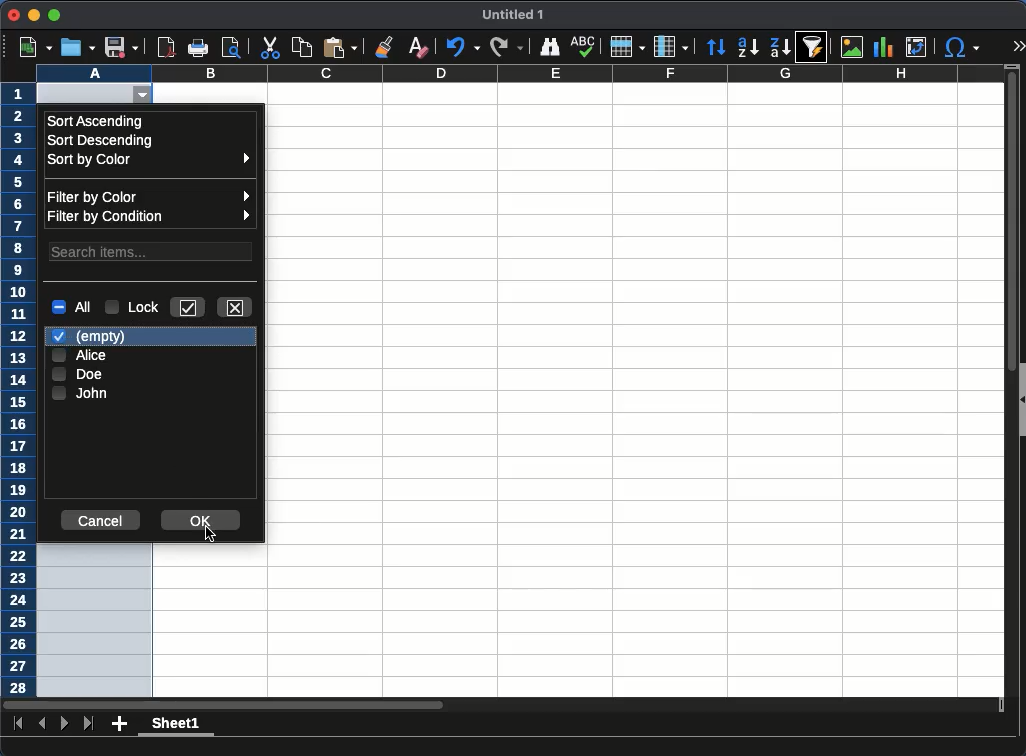 This screenshot has width=1026, height=756. Describe the element at coordinates (79, 374) in the screenshot. I see `doe` at that location.